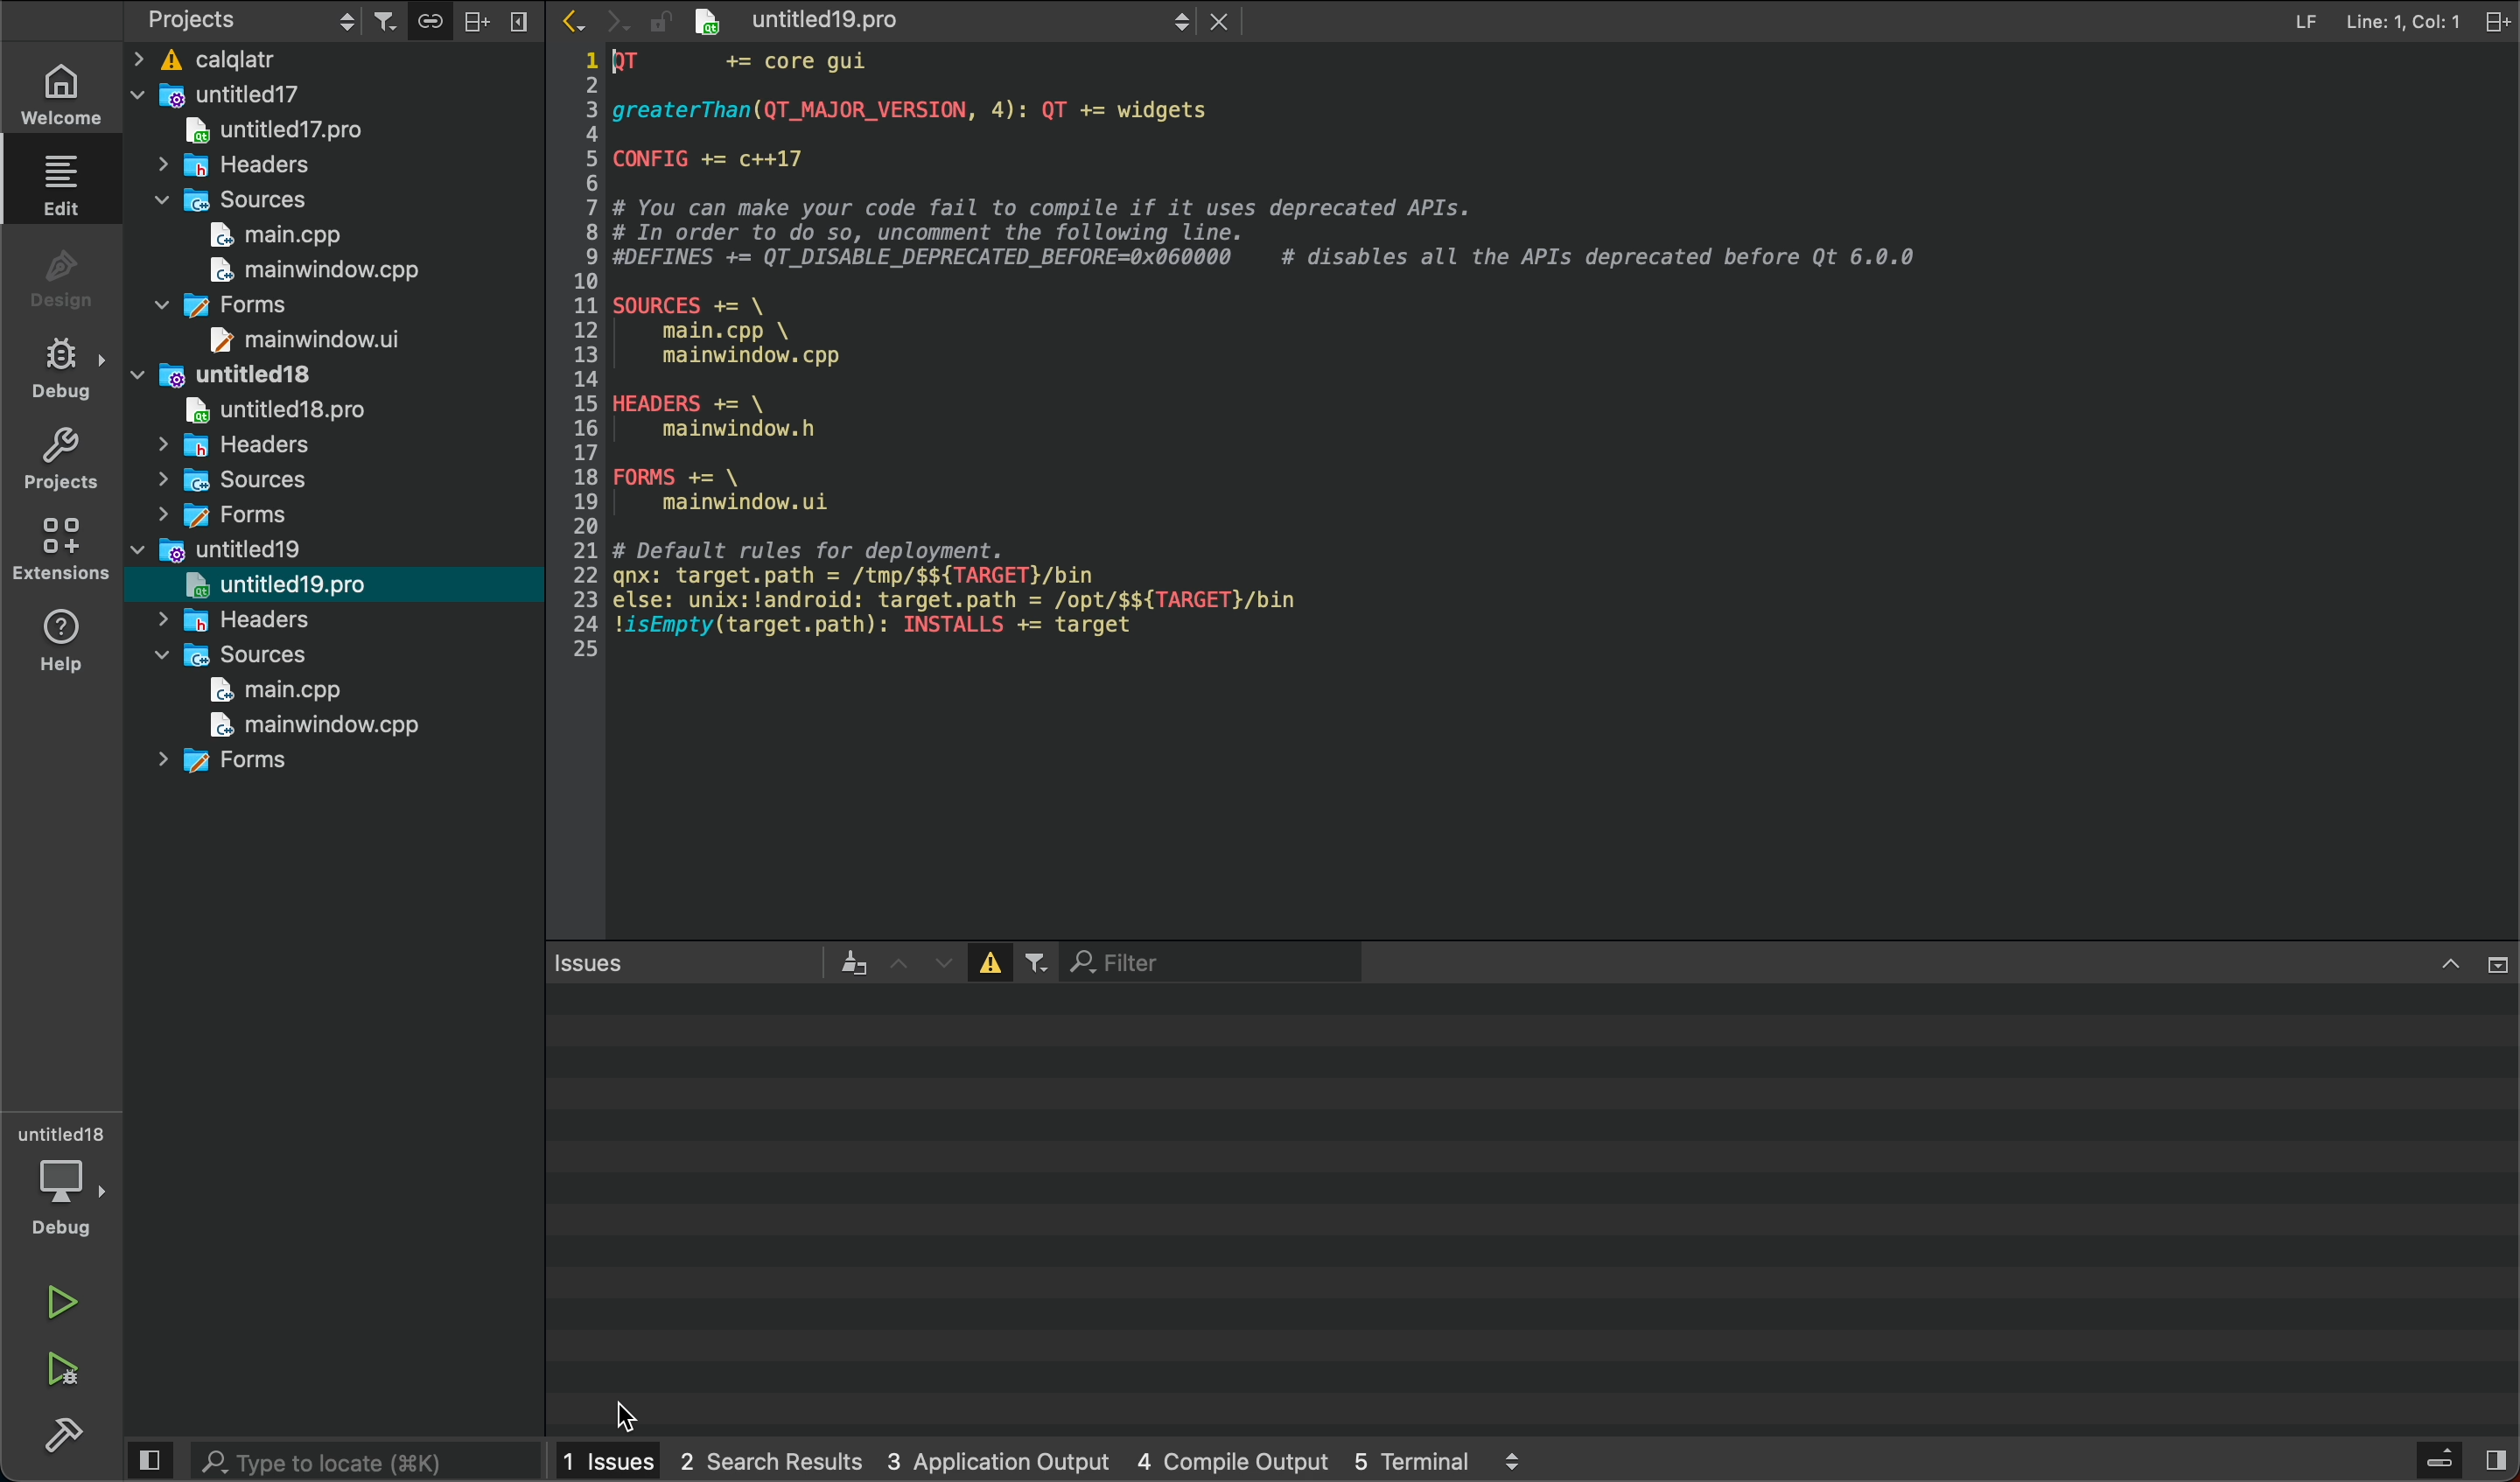  What do you see at coordinates (252, 305) in the screenshot?
I see `forms` at bounding box center [252, 305].